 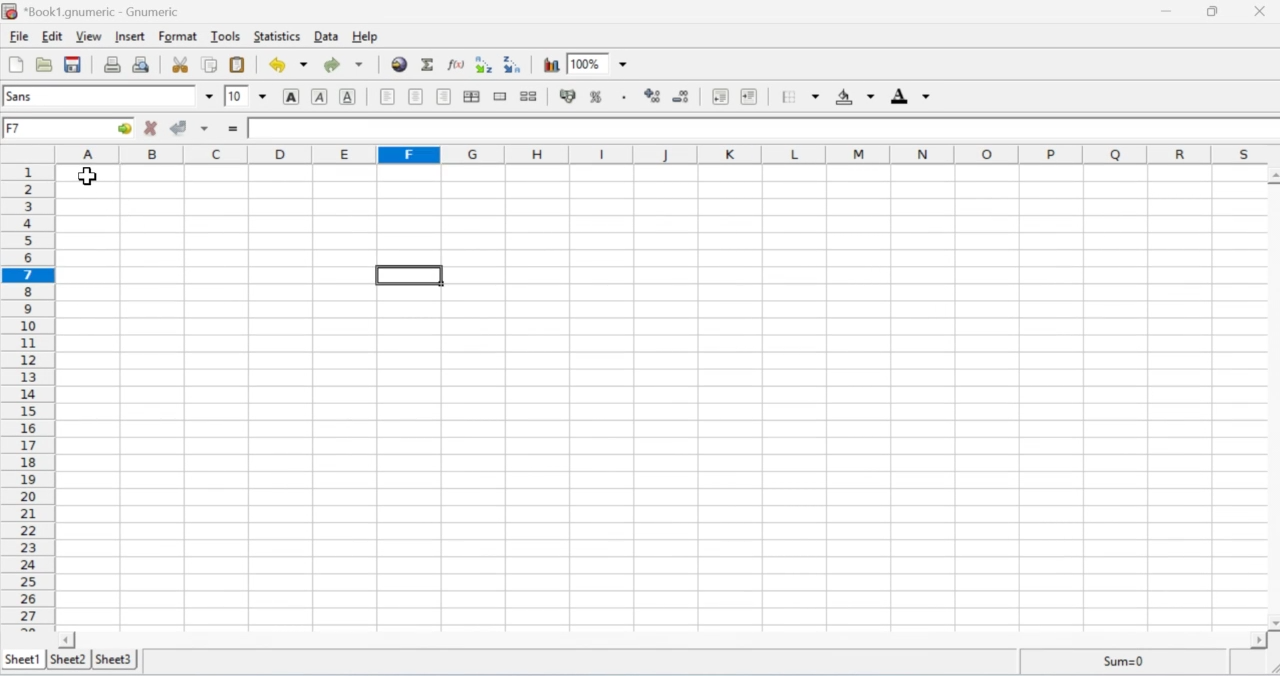 What do you see at coordinates (43, 65) in the screenshot?
I see `Open a file` at bounding box center [43, 65].